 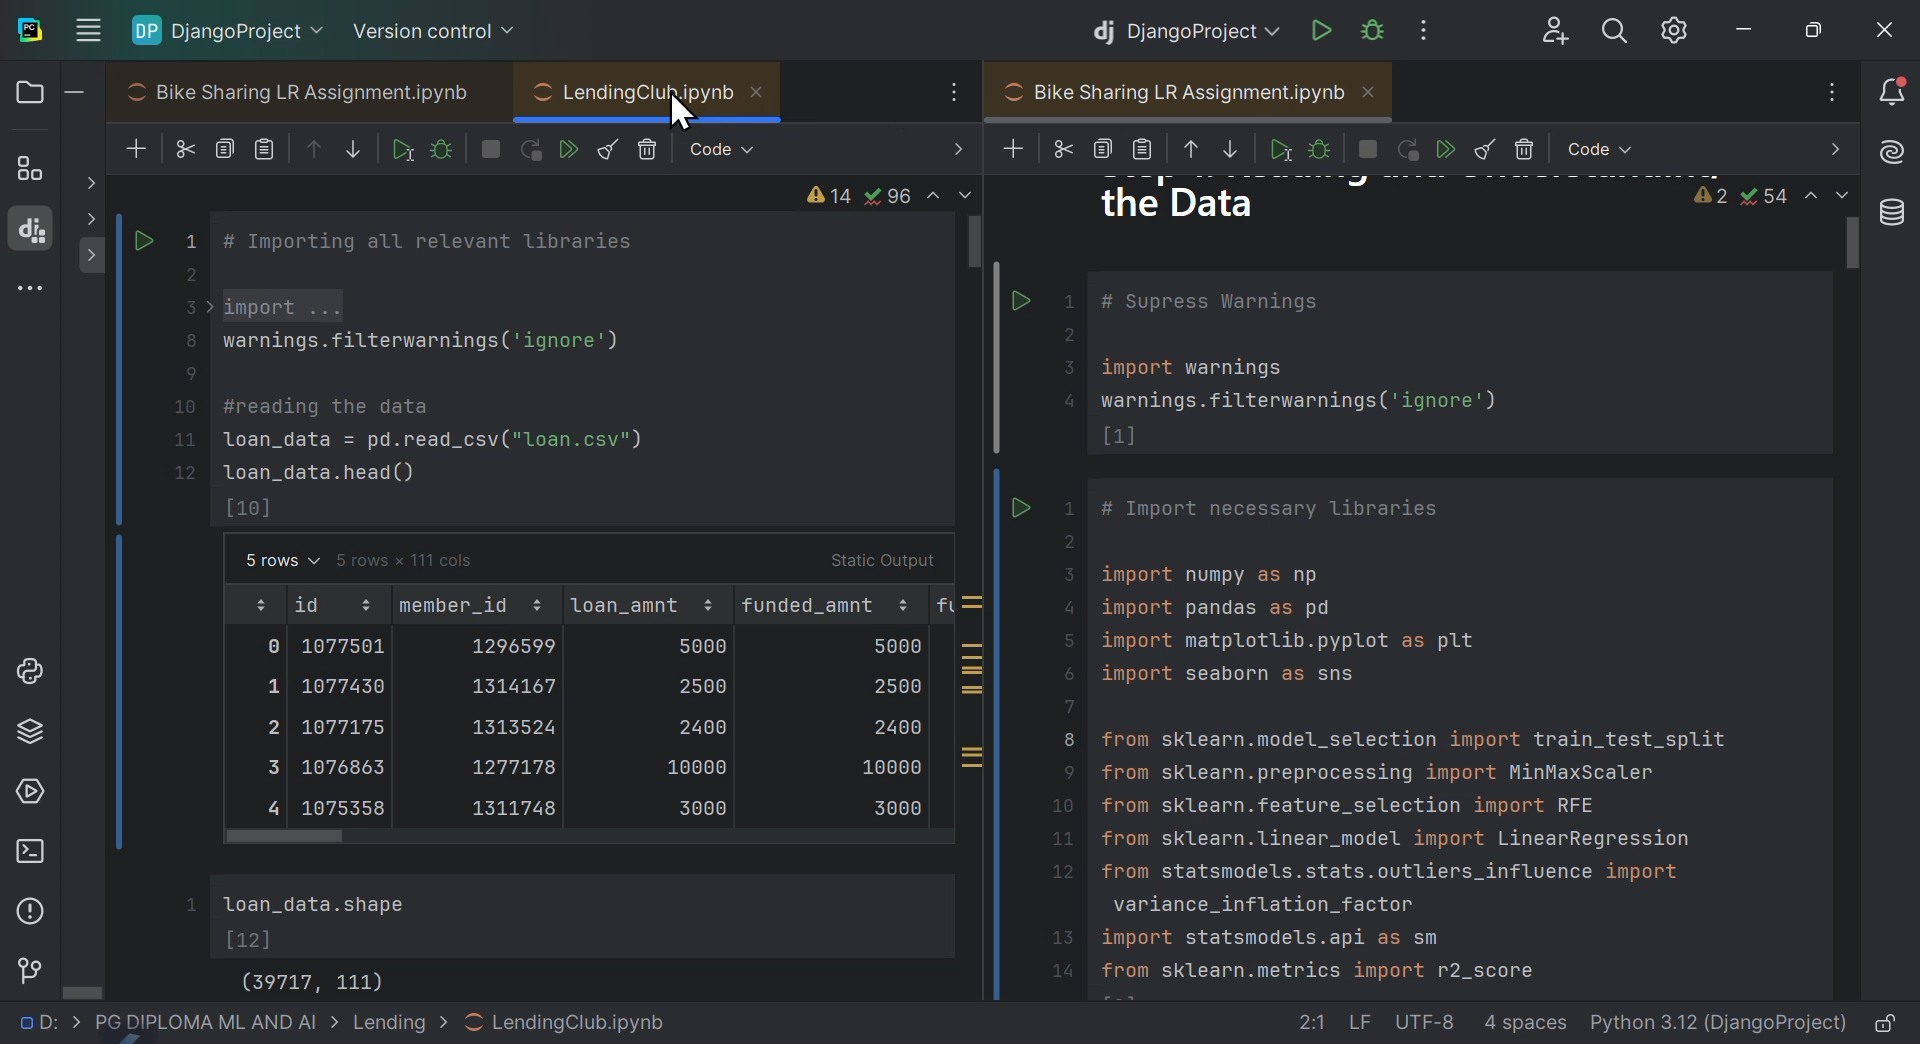 I want to click on next, so click(x=962, y=150).